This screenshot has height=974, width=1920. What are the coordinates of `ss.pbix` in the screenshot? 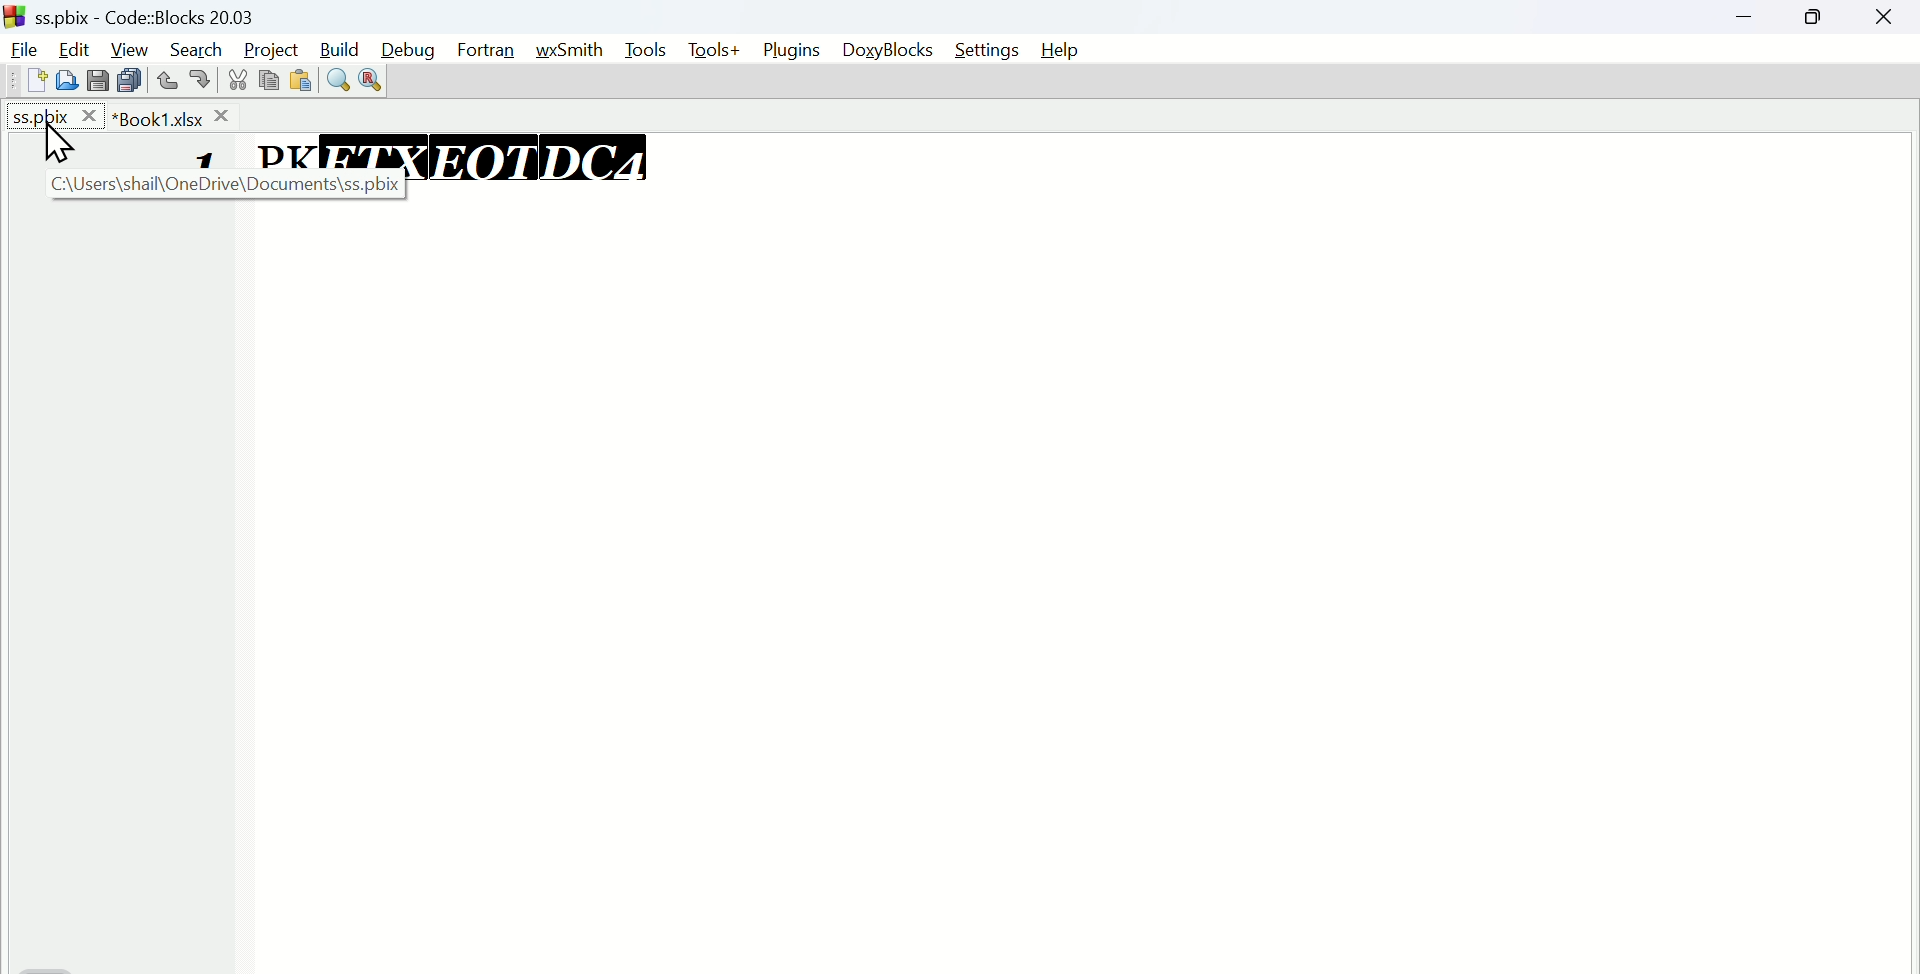 It's located at (55, 116).